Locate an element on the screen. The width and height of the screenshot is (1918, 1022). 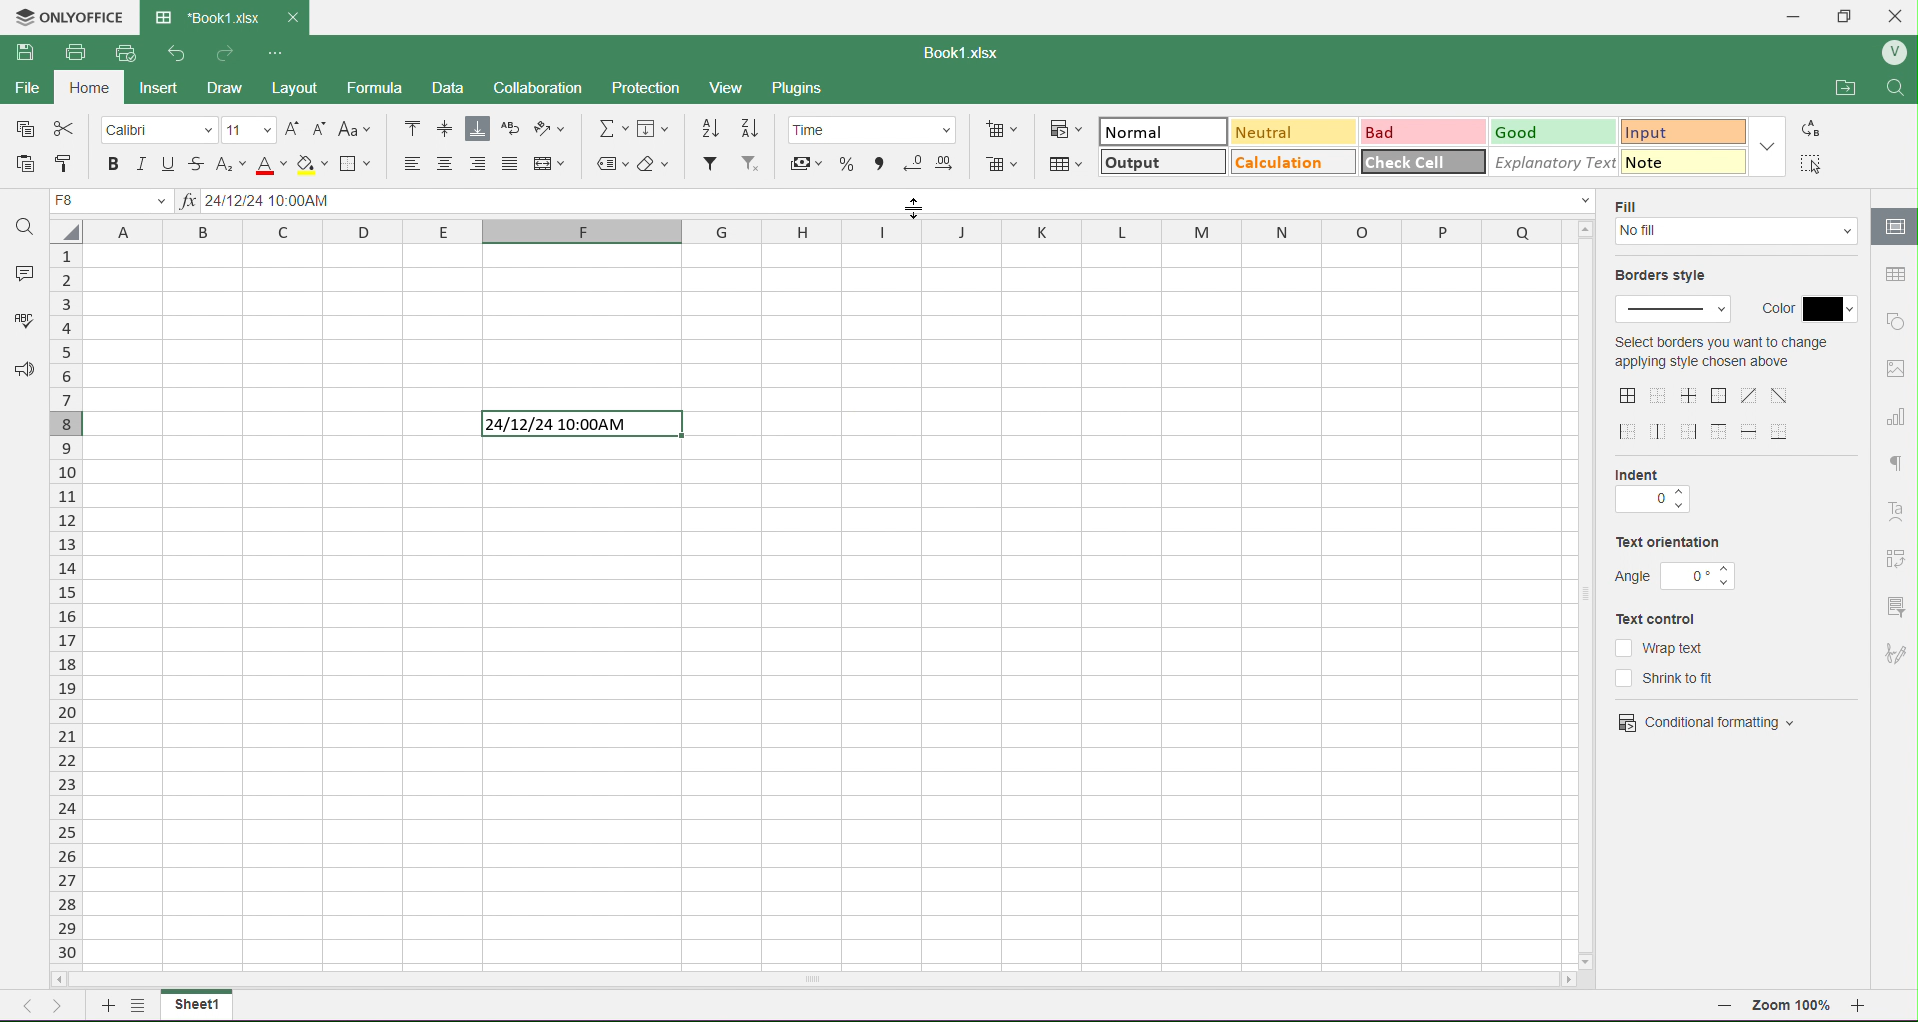
color is located at coordinates (1808, 304).